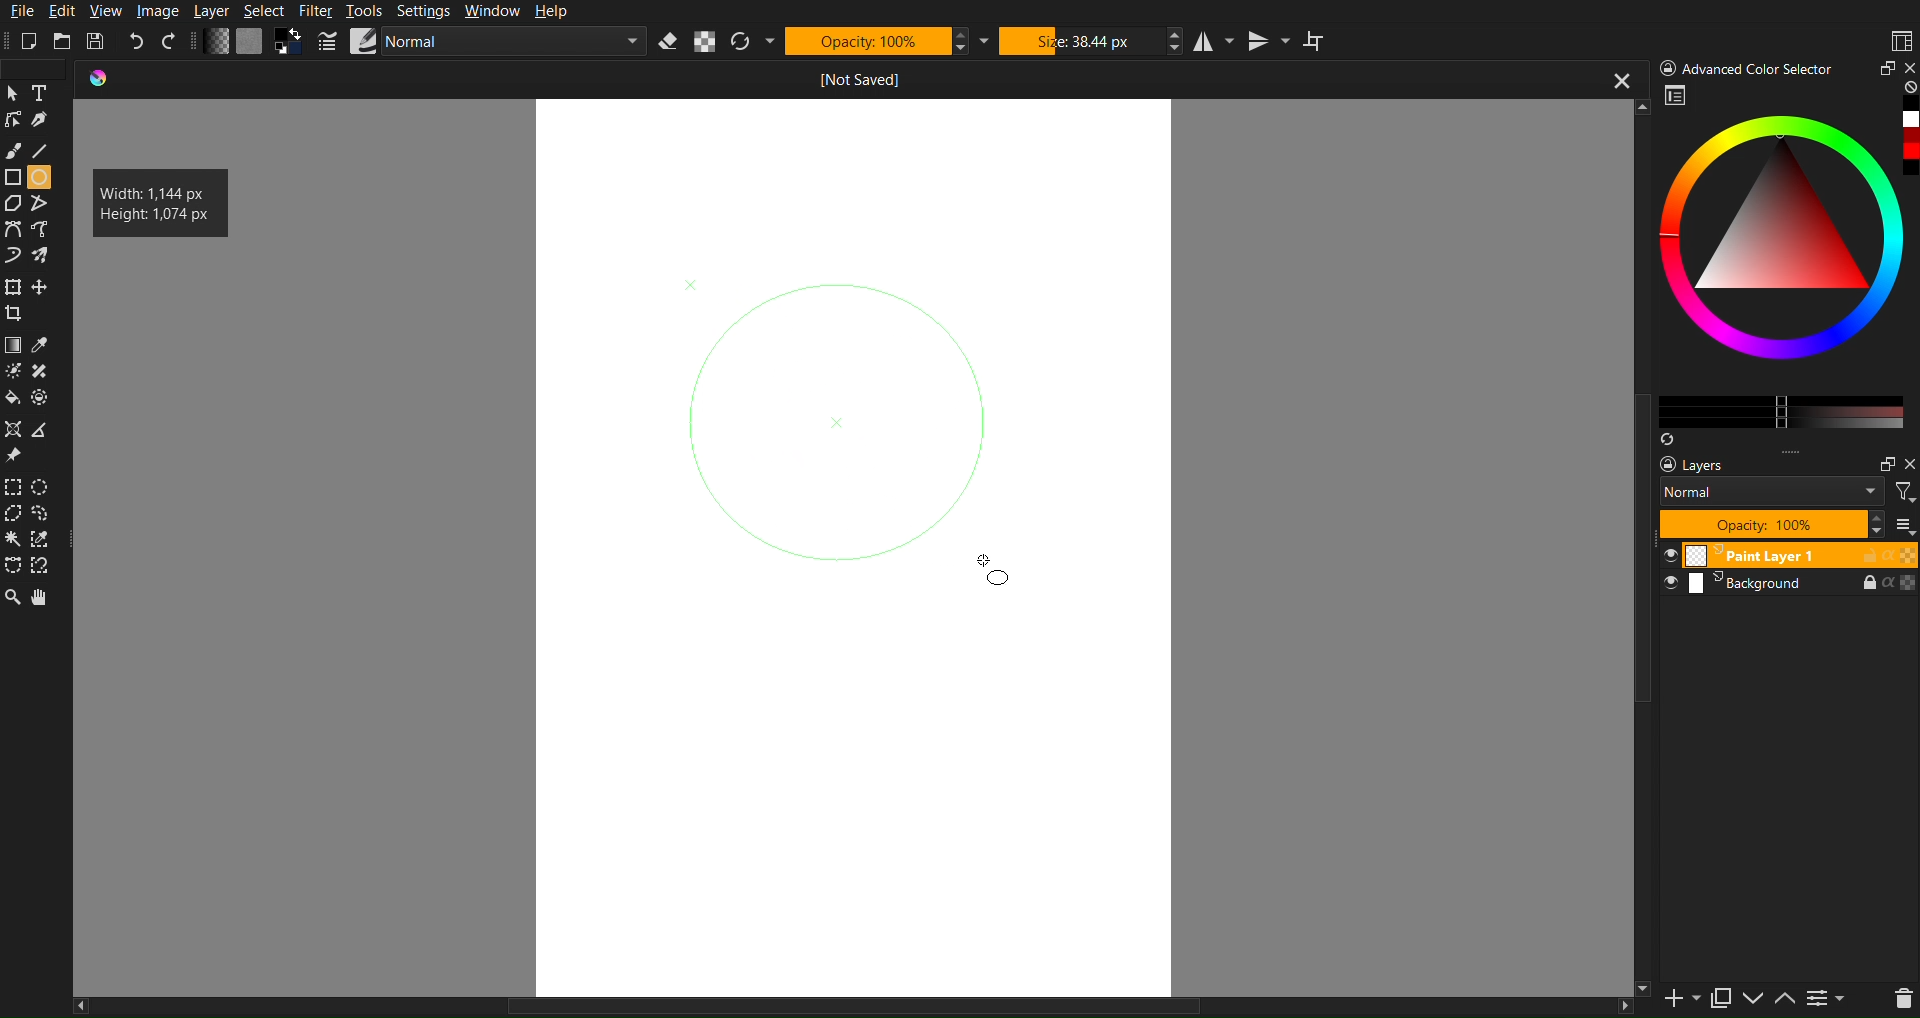  What do you see at coordinates (368, 9) in the screenshot?
I see `Tools` at bounding box center [368, 9].